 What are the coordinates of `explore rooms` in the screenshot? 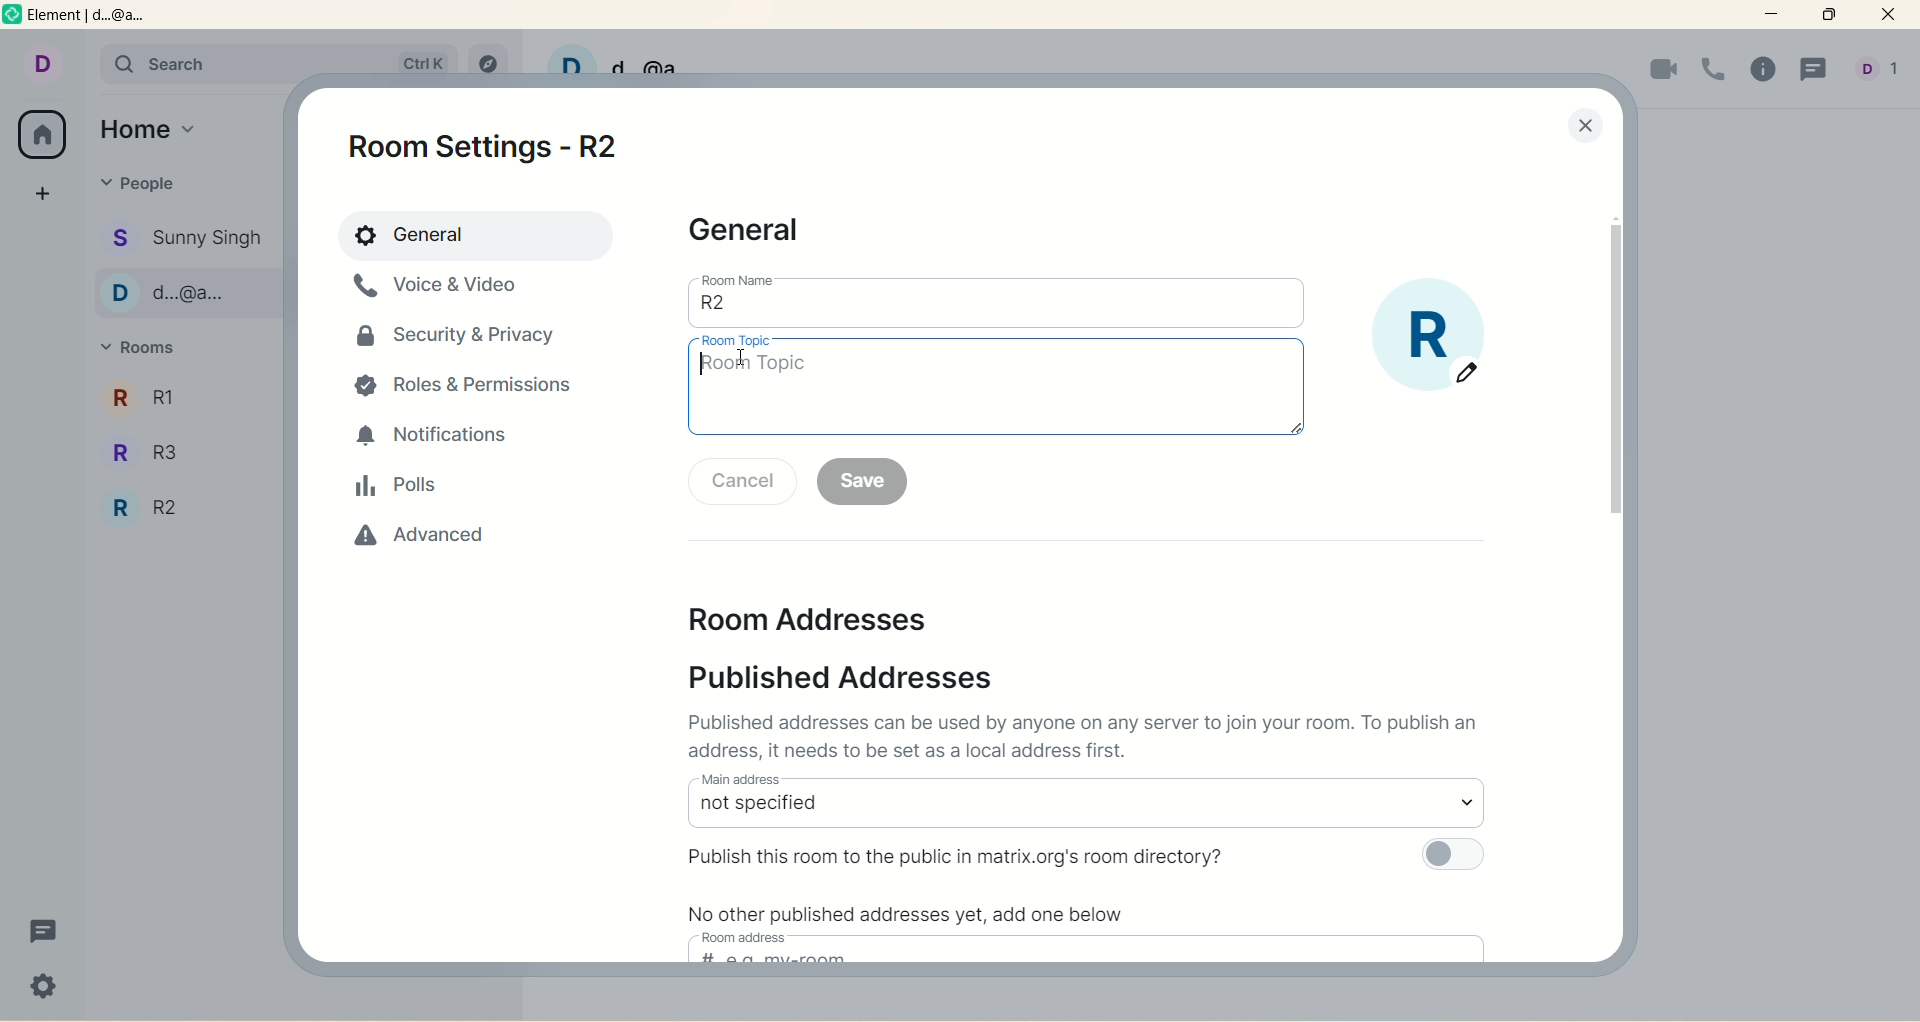 It's located at (485, 57).